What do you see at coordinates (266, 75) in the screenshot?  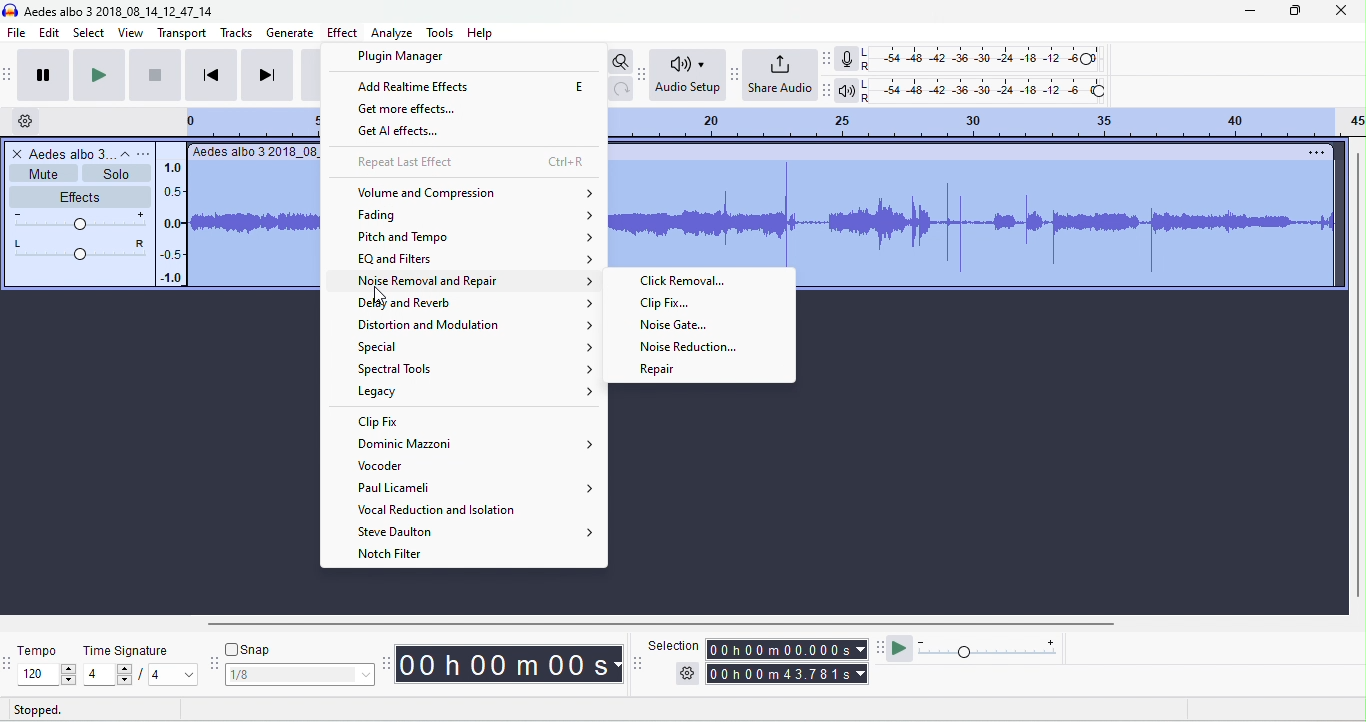 I see `skip to end` at bounding box center [266, 75].